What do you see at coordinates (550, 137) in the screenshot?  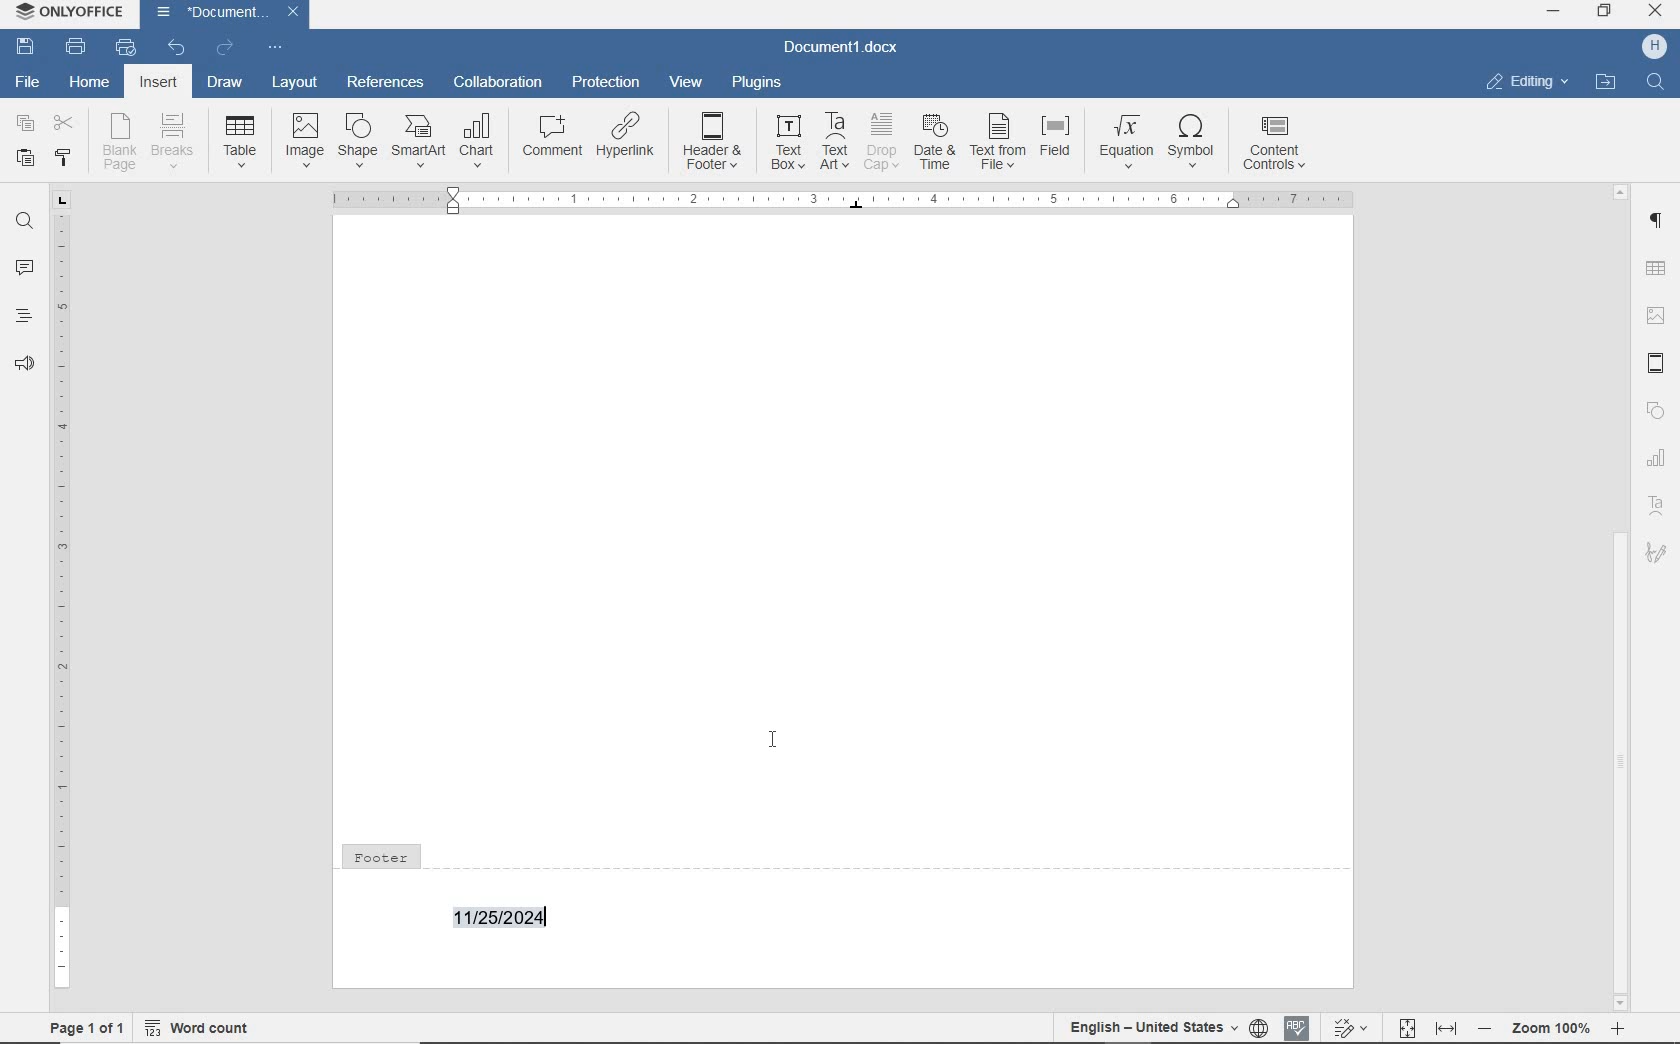 I see `comment` at bounding box center [550, 137].